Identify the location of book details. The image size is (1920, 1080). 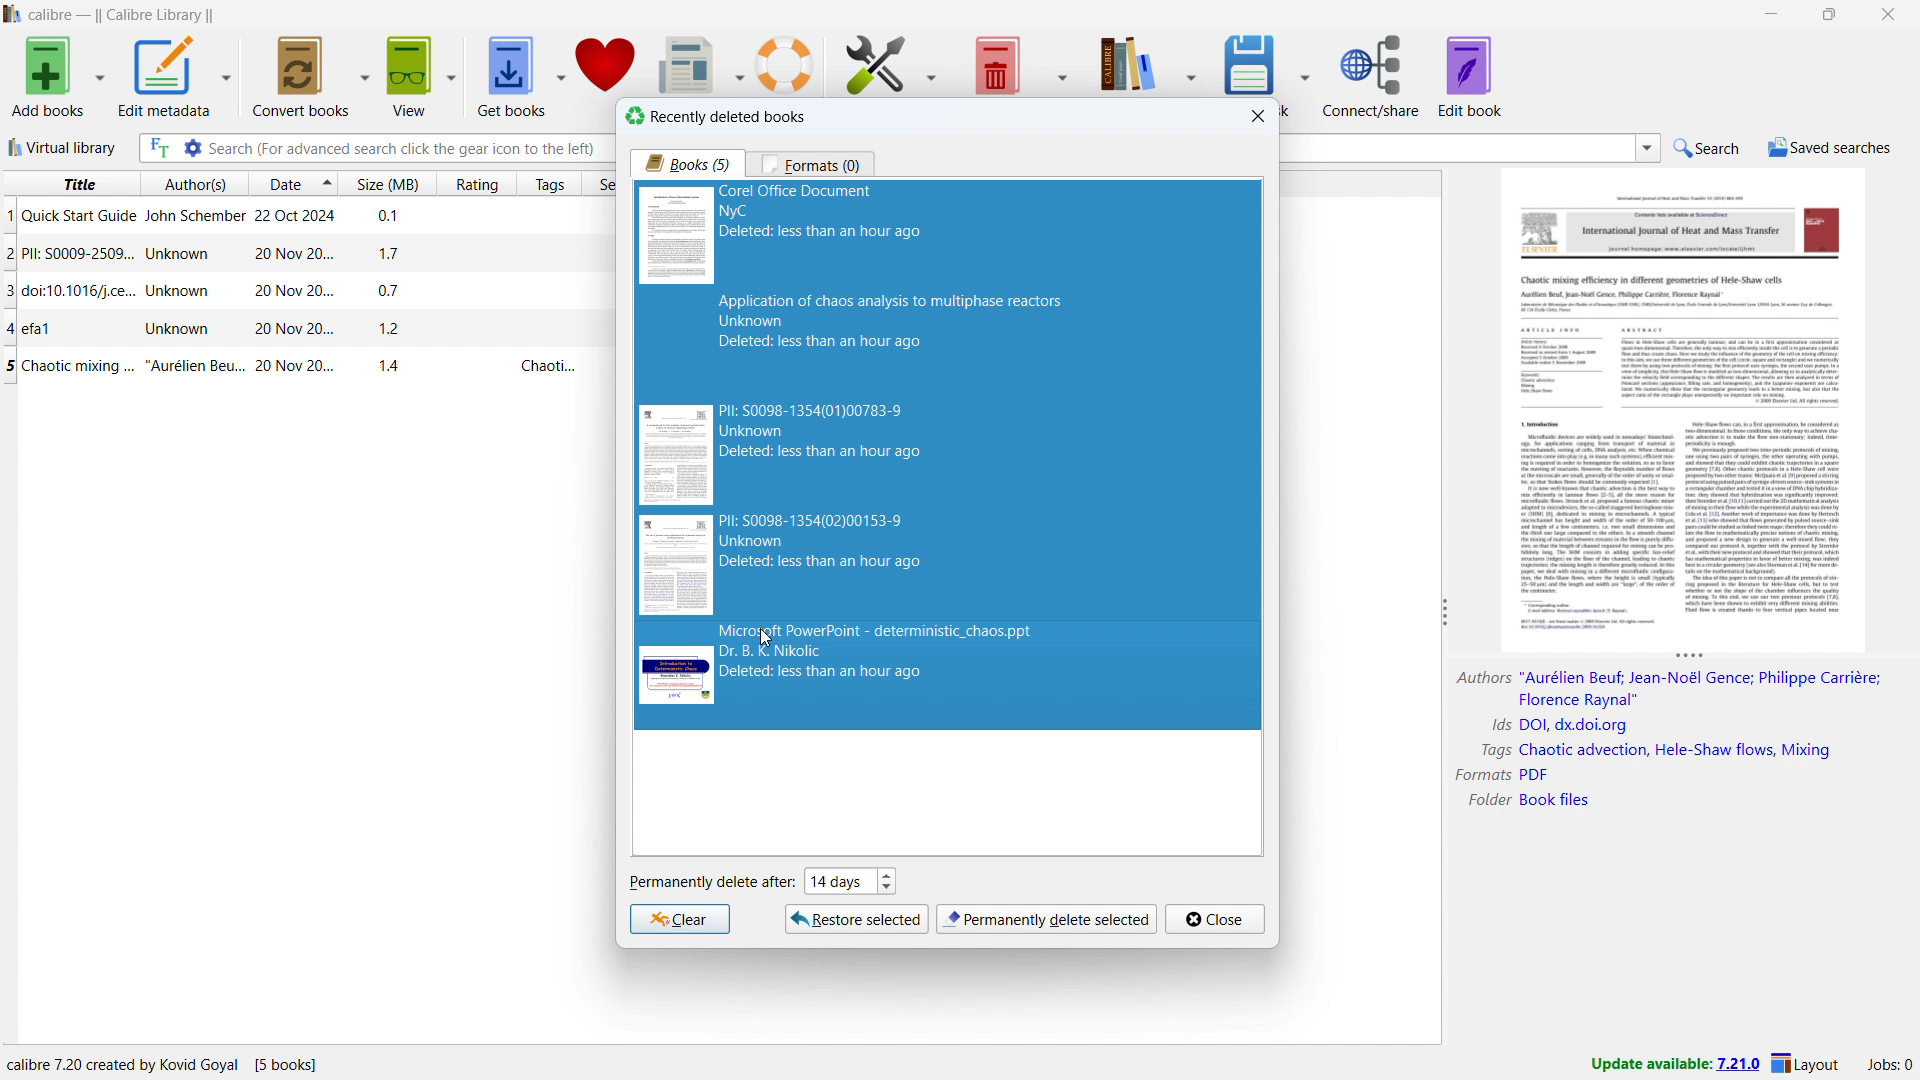
(1666, 741).